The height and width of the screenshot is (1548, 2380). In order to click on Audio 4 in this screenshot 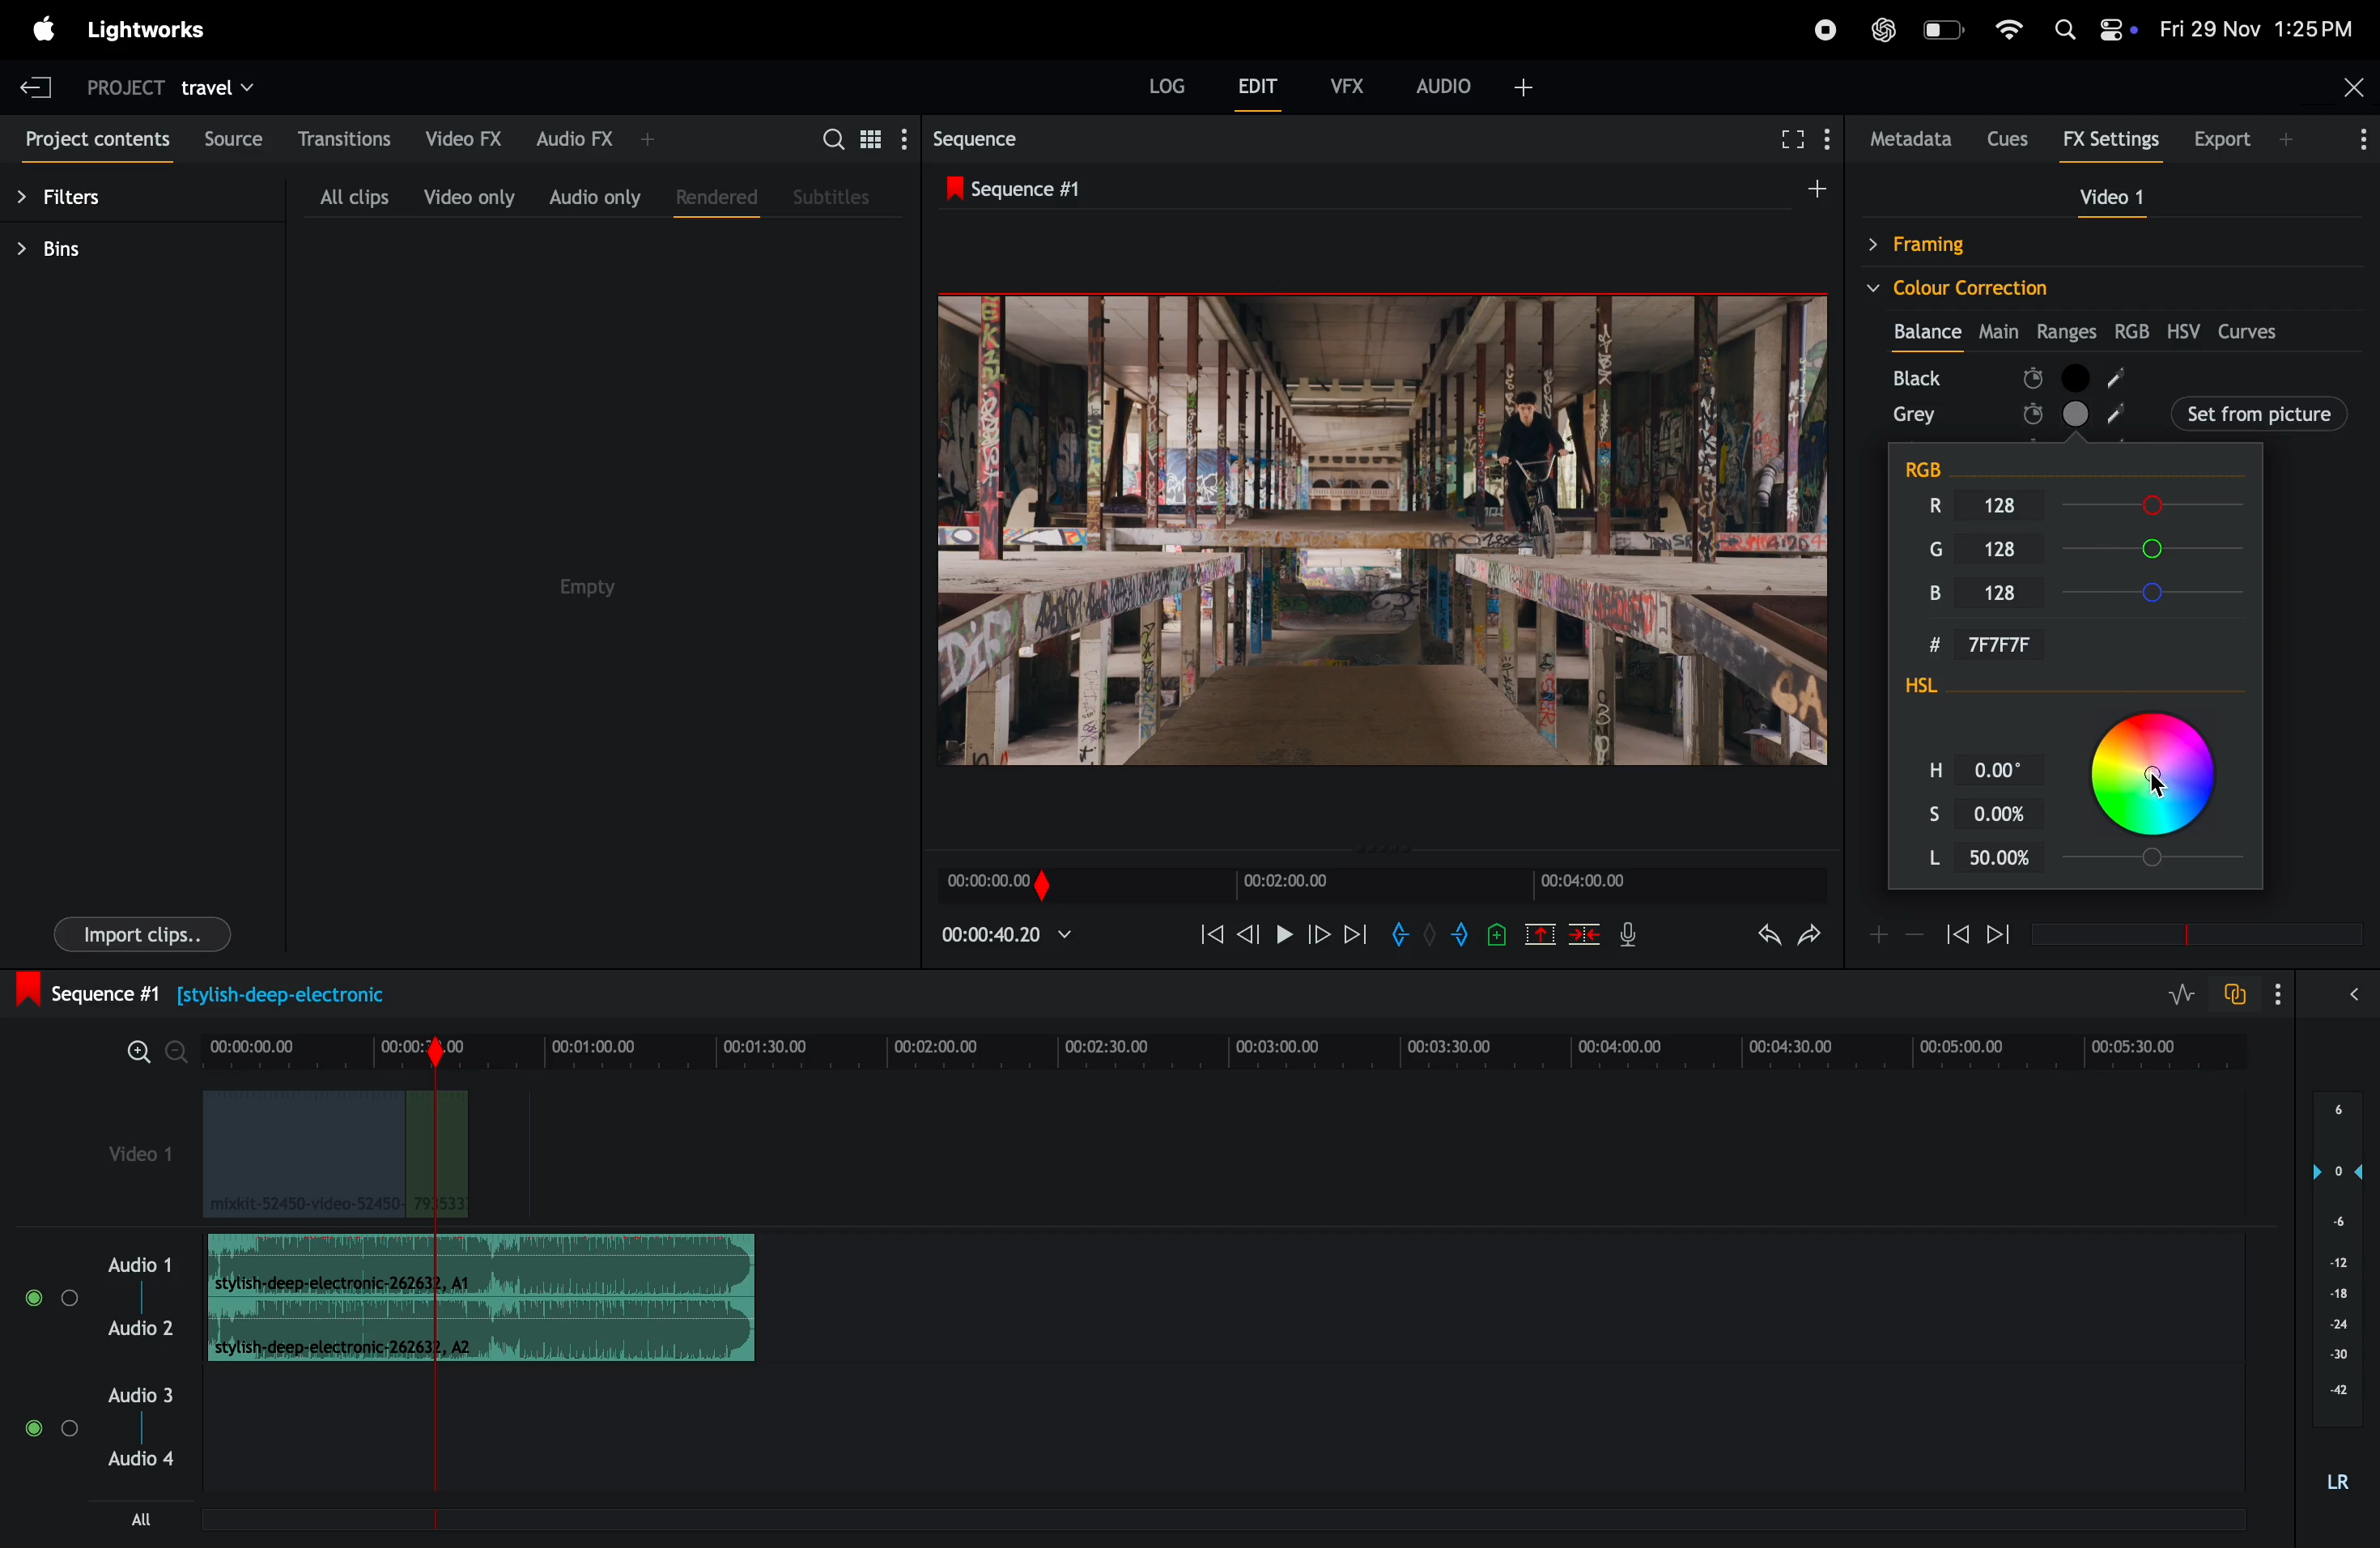, I will do `click(144, 1462)`.